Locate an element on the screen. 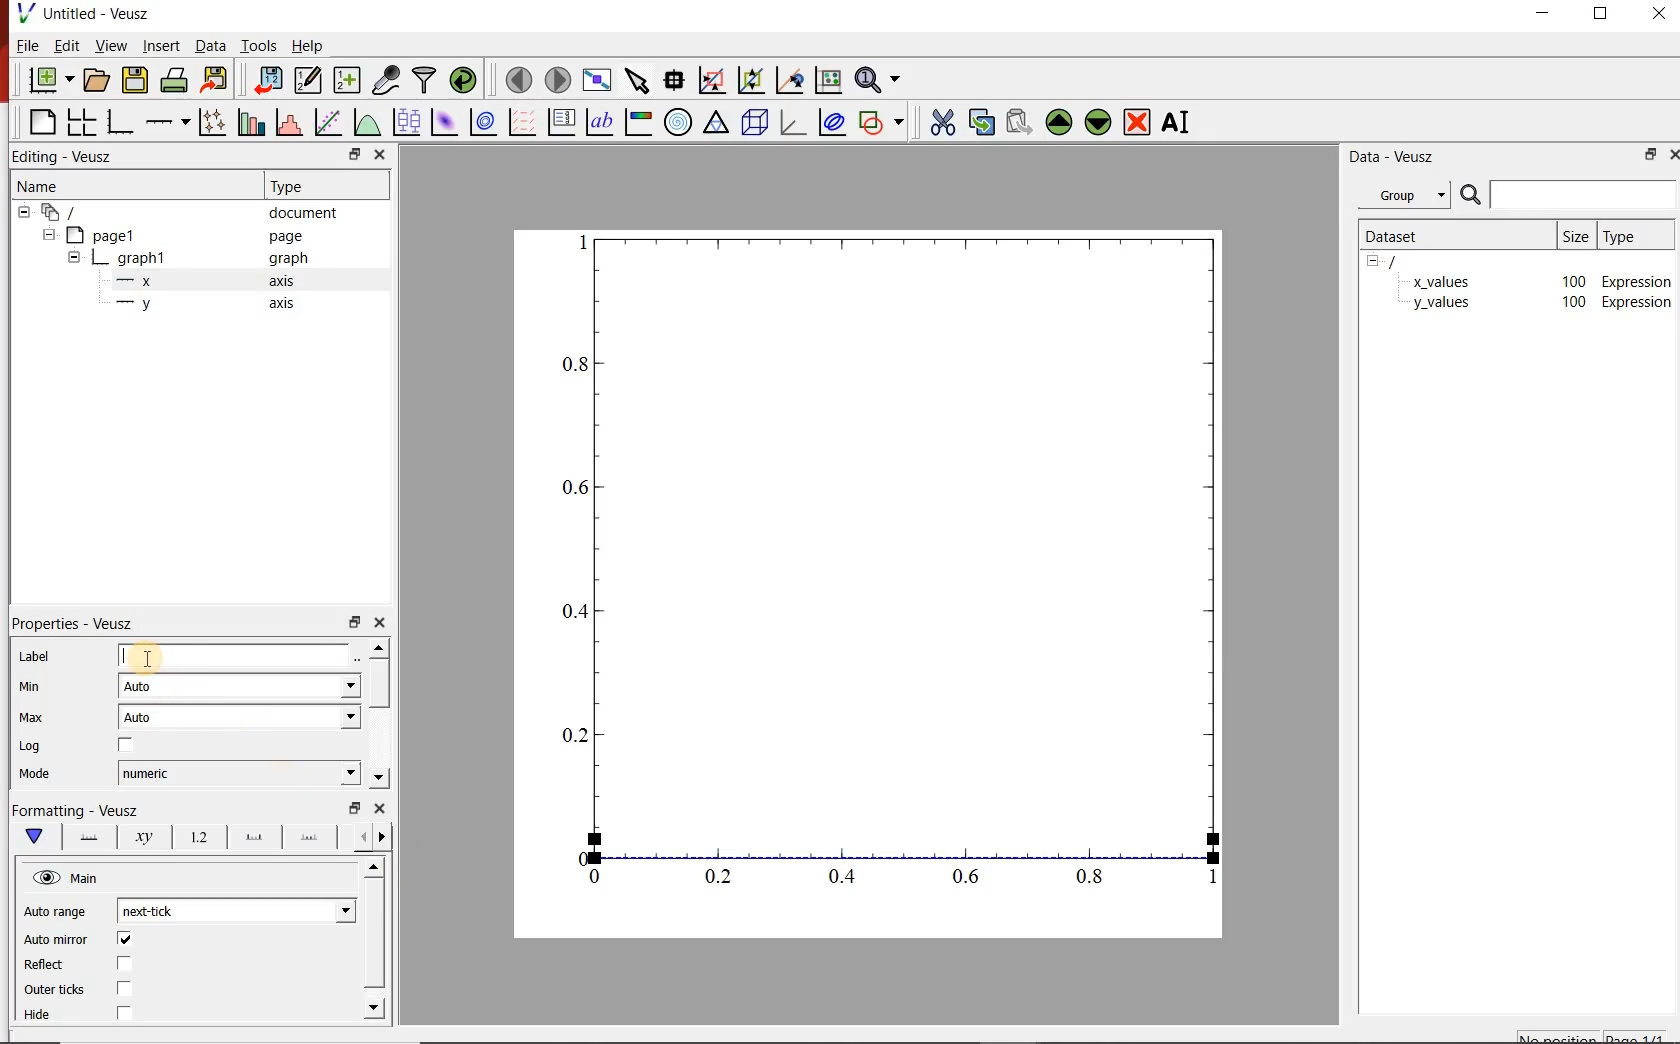  group is located at coordinates (1401, 195).